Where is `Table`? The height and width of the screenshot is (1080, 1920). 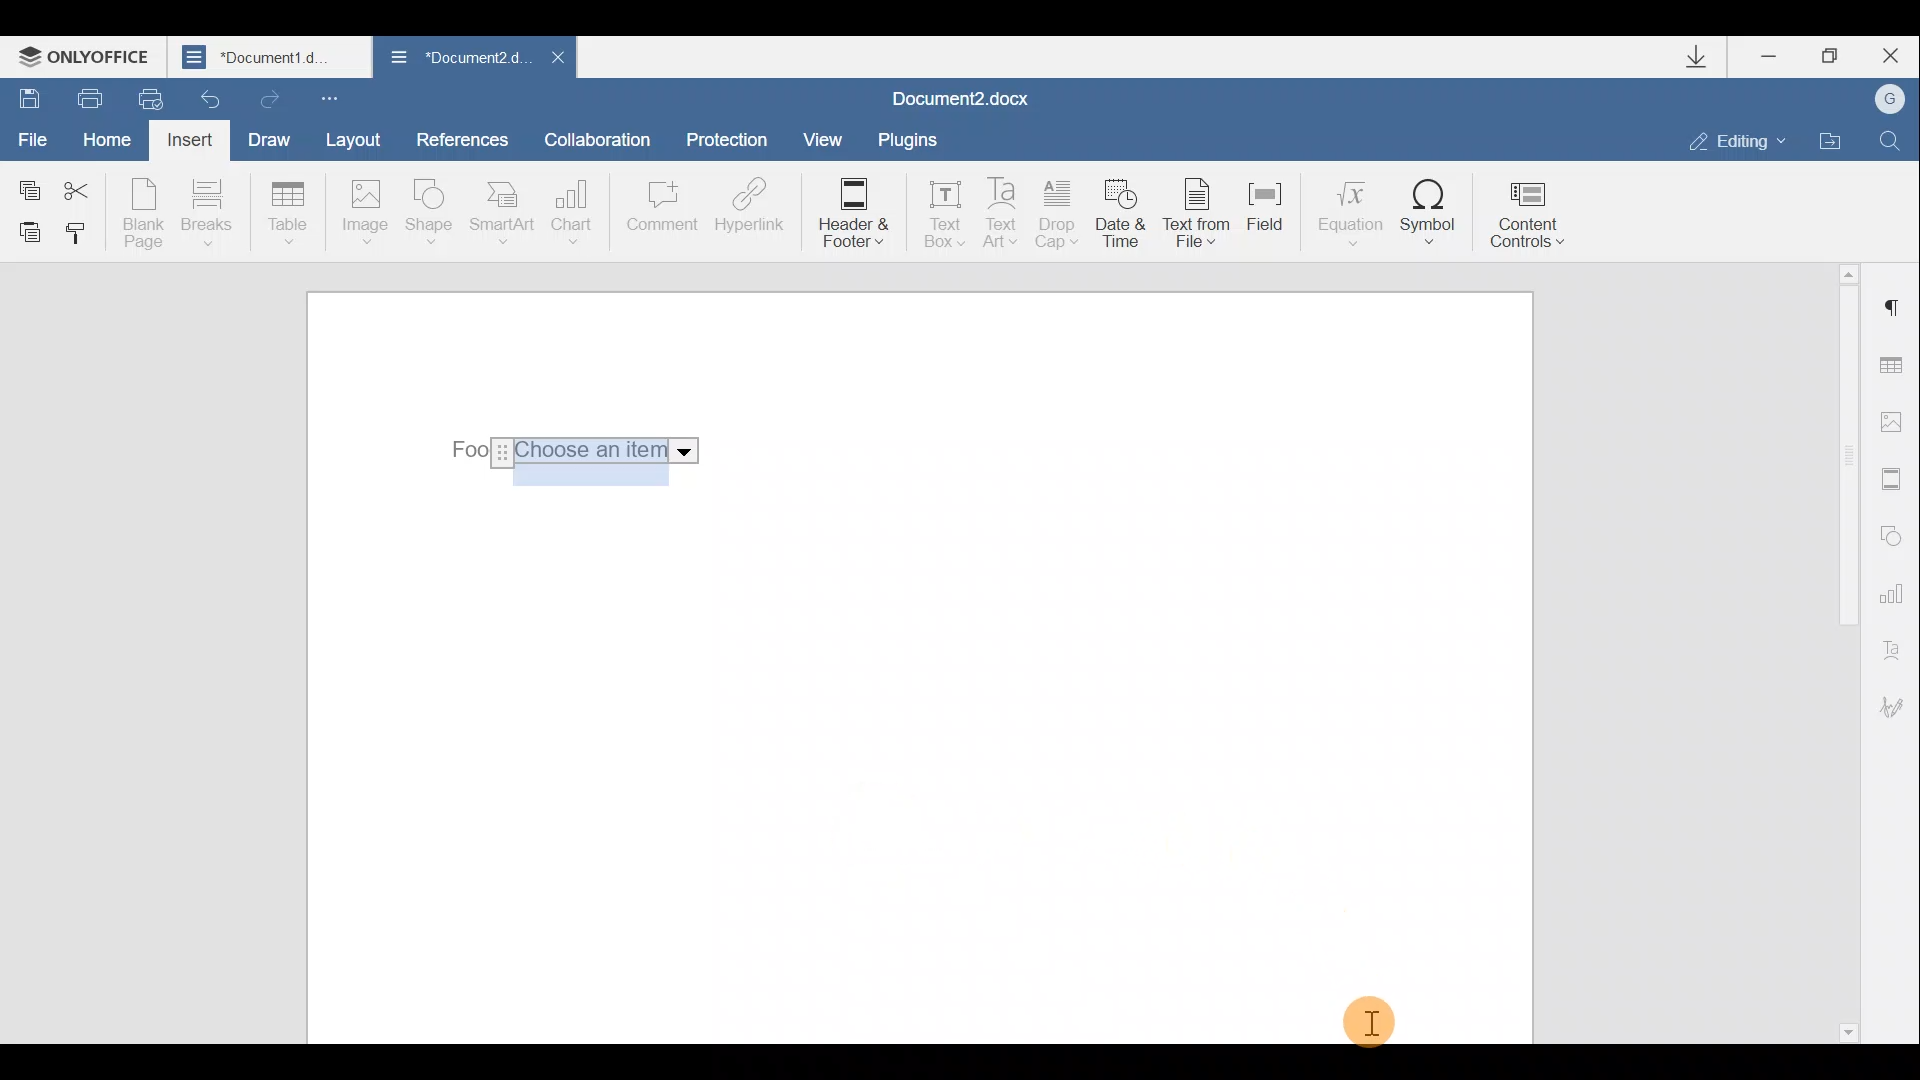
Table is located at coordinates (289, 215).